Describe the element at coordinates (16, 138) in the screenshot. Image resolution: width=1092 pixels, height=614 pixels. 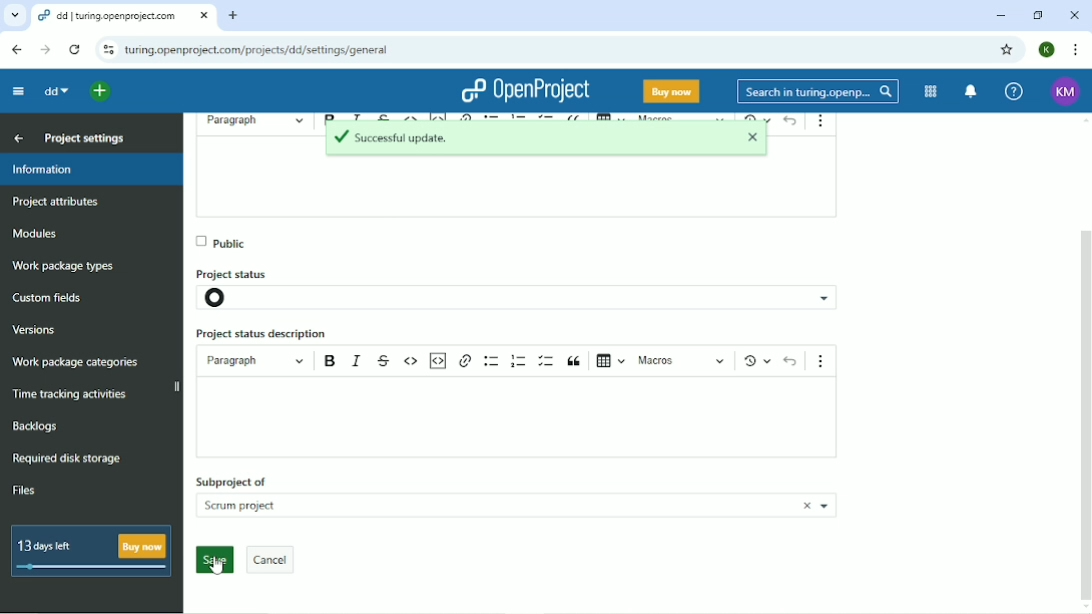
I see `Back` at that location.